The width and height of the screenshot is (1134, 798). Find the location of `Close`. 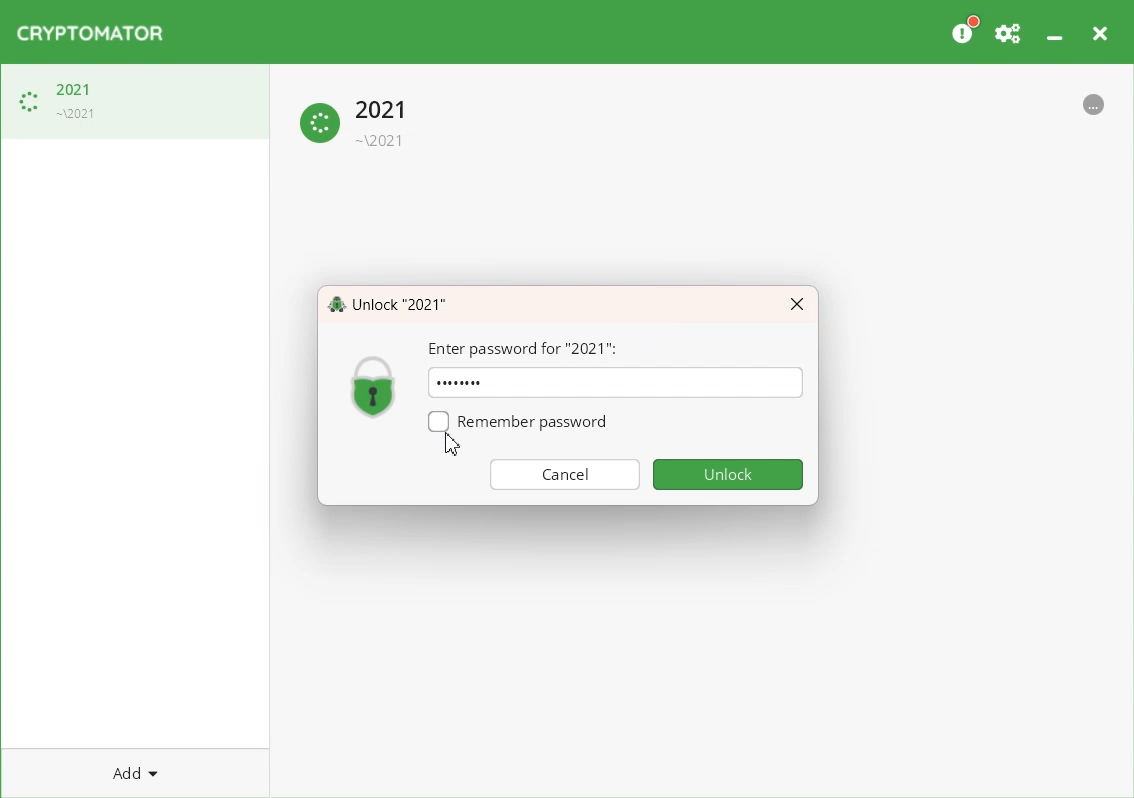

Close is located at coordinates (1099, 30).